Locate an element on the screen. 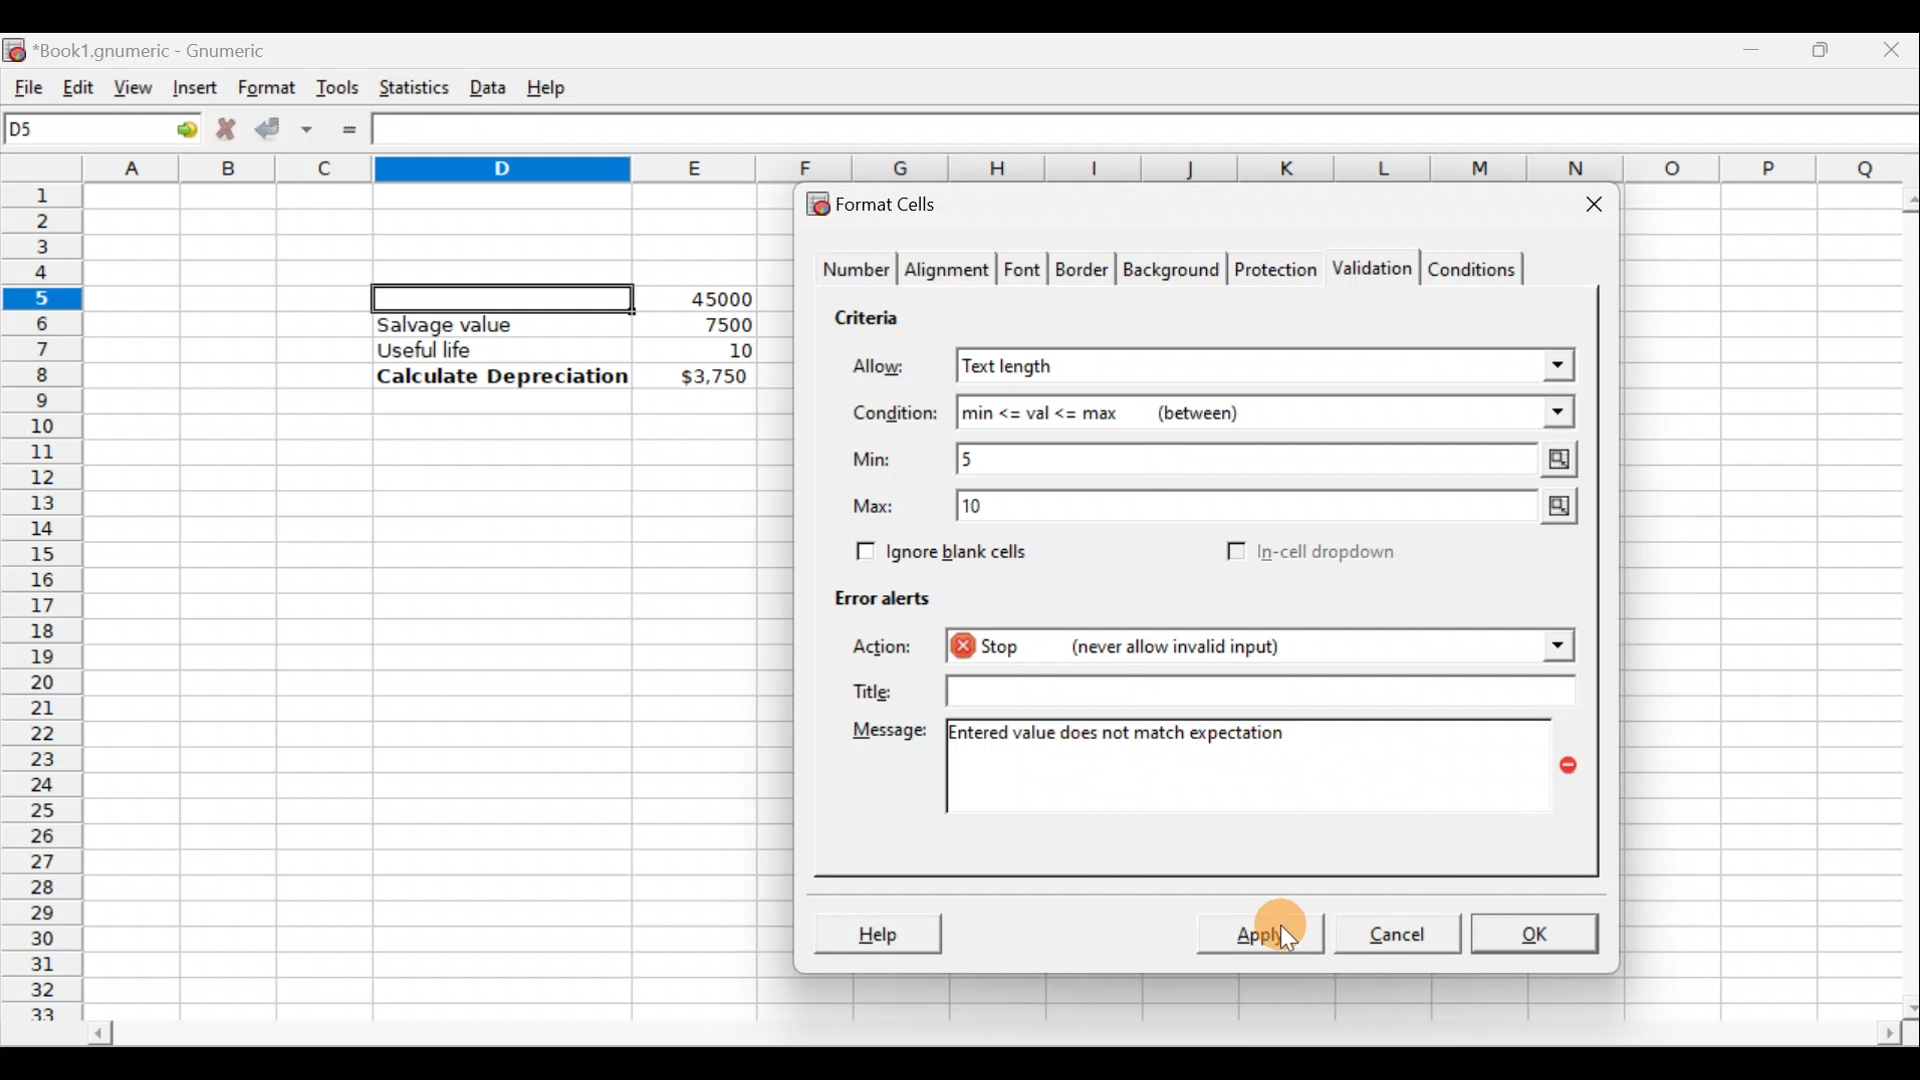 The height and width of the screenshot is (1080, 1920). Alignment is located at coordinates (948, 272).